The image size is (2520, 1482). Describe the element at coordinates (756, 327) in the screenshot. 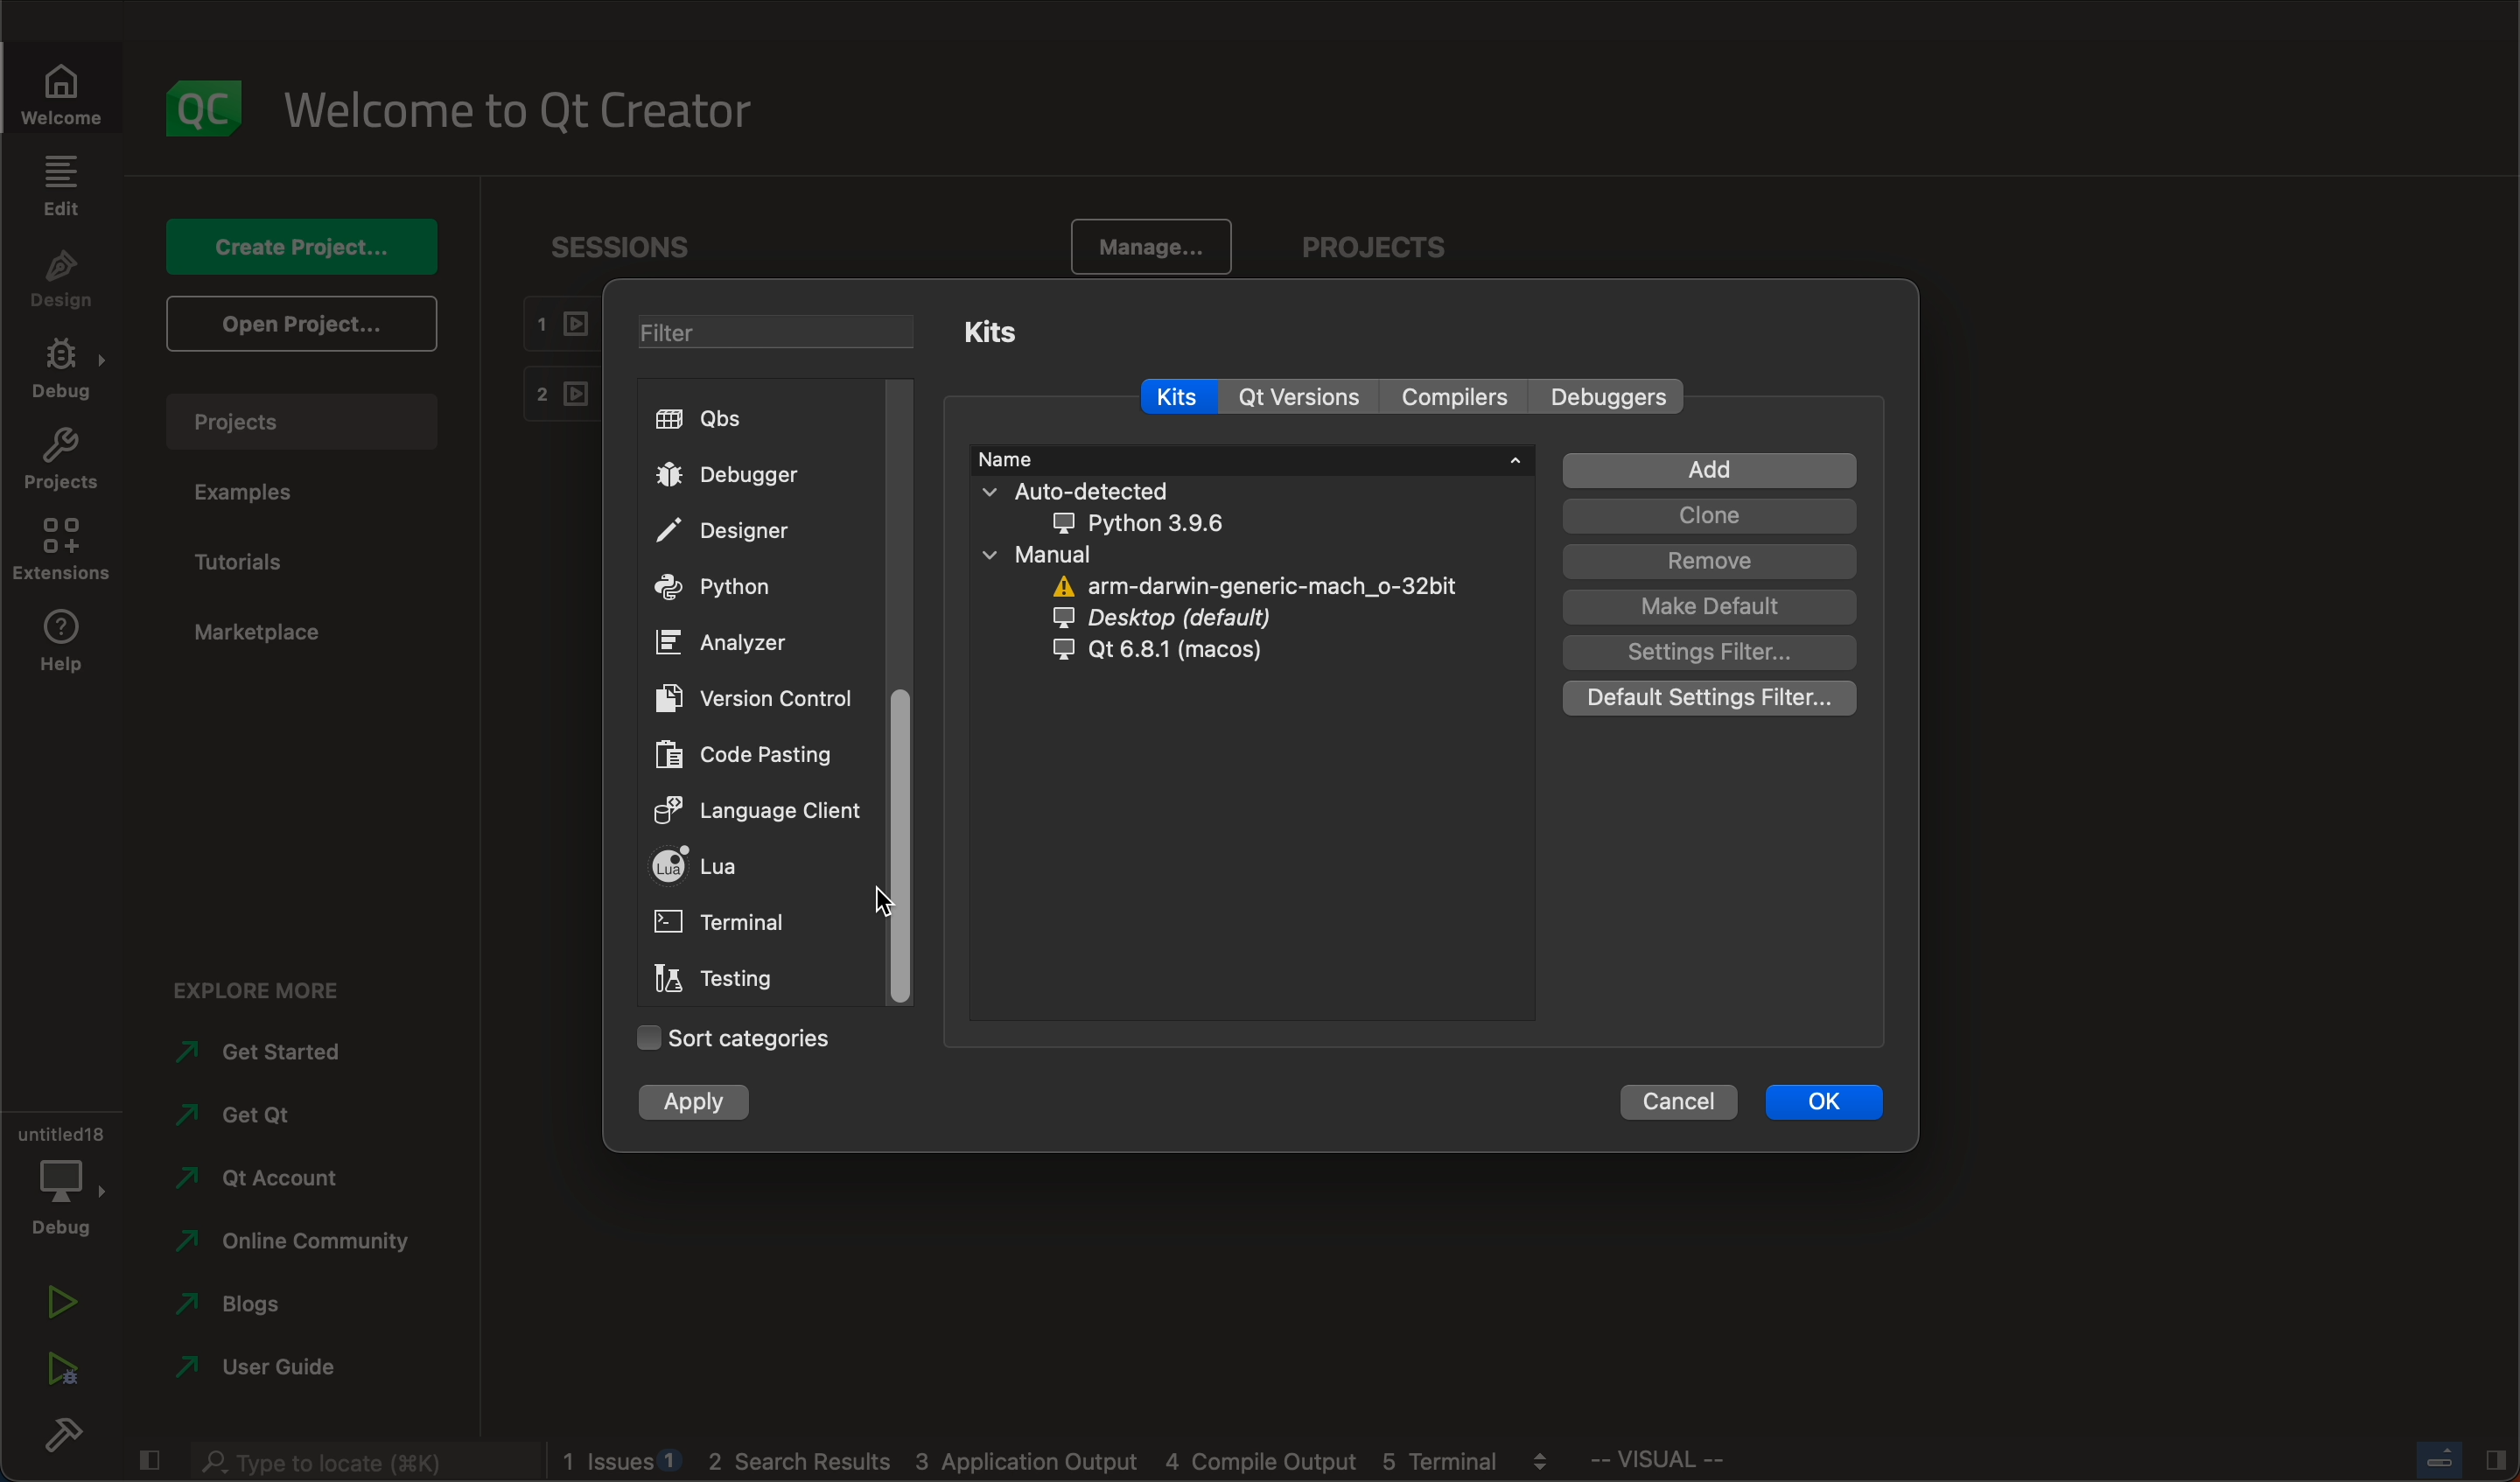

I see `filter` at that location.